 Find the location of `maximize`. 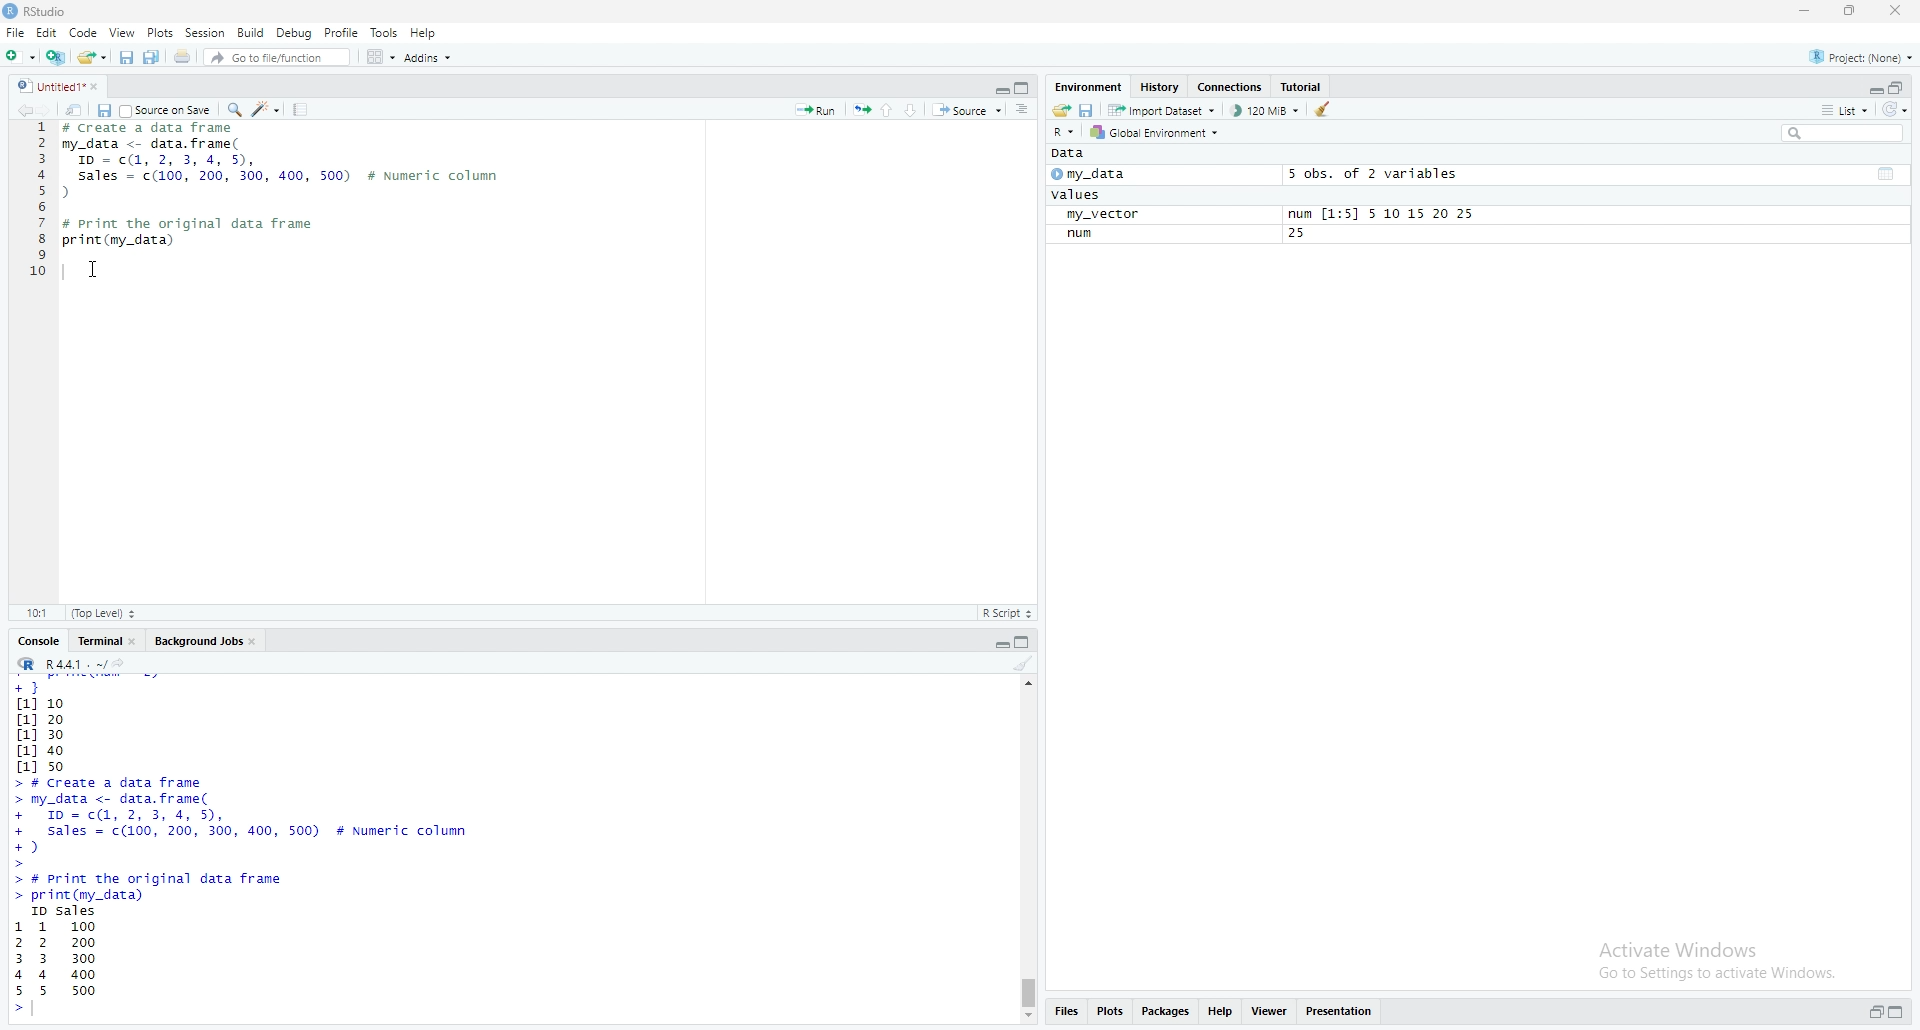

maximize is located at coordinates (1901, 1009).